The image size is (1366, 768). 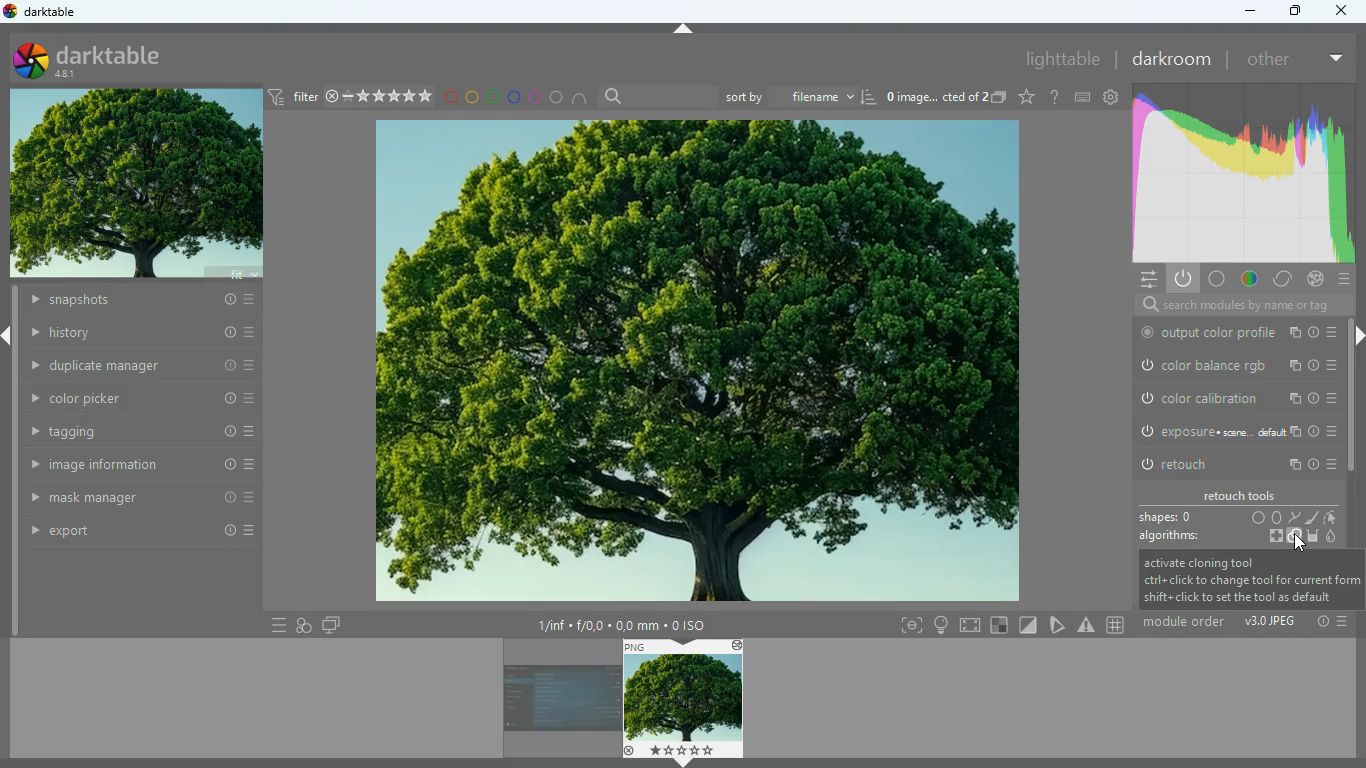 What do you see at coordinates (144, 465) in the screenshot?
I see `image information` at bounding box center [144, 465].